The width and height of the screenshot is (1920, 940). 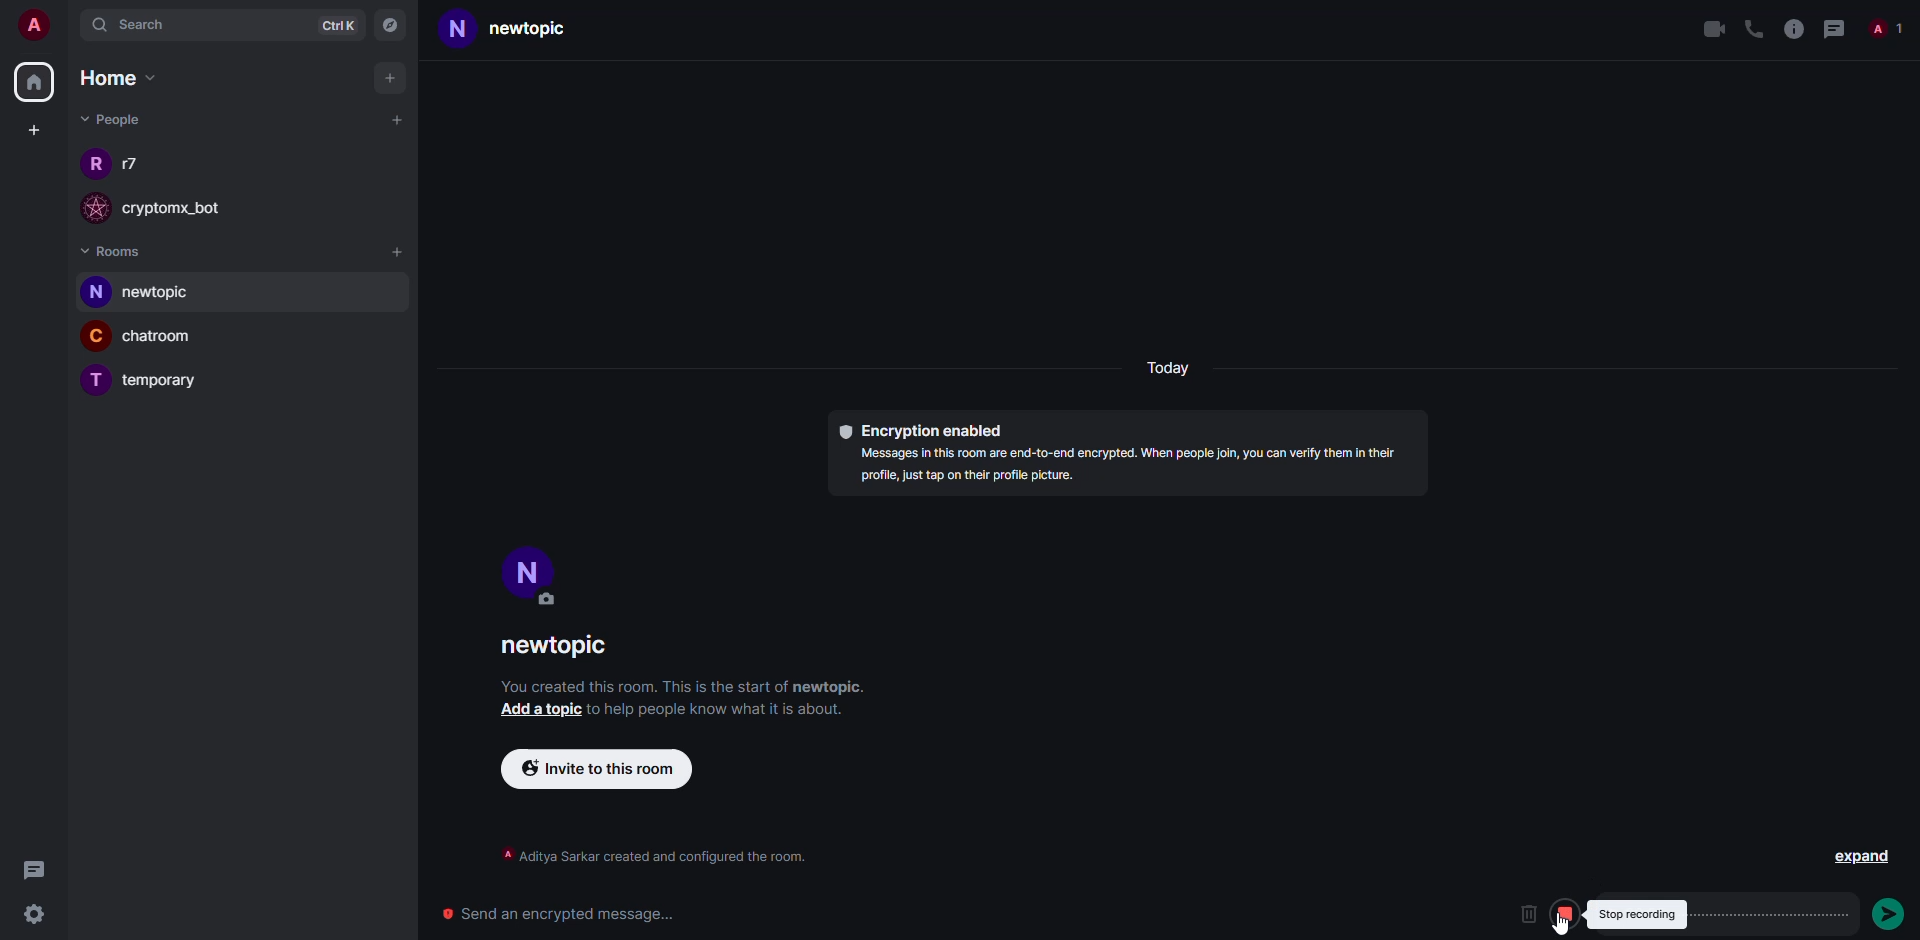 I want to click on stop recording, so click(x=1566, y=913).